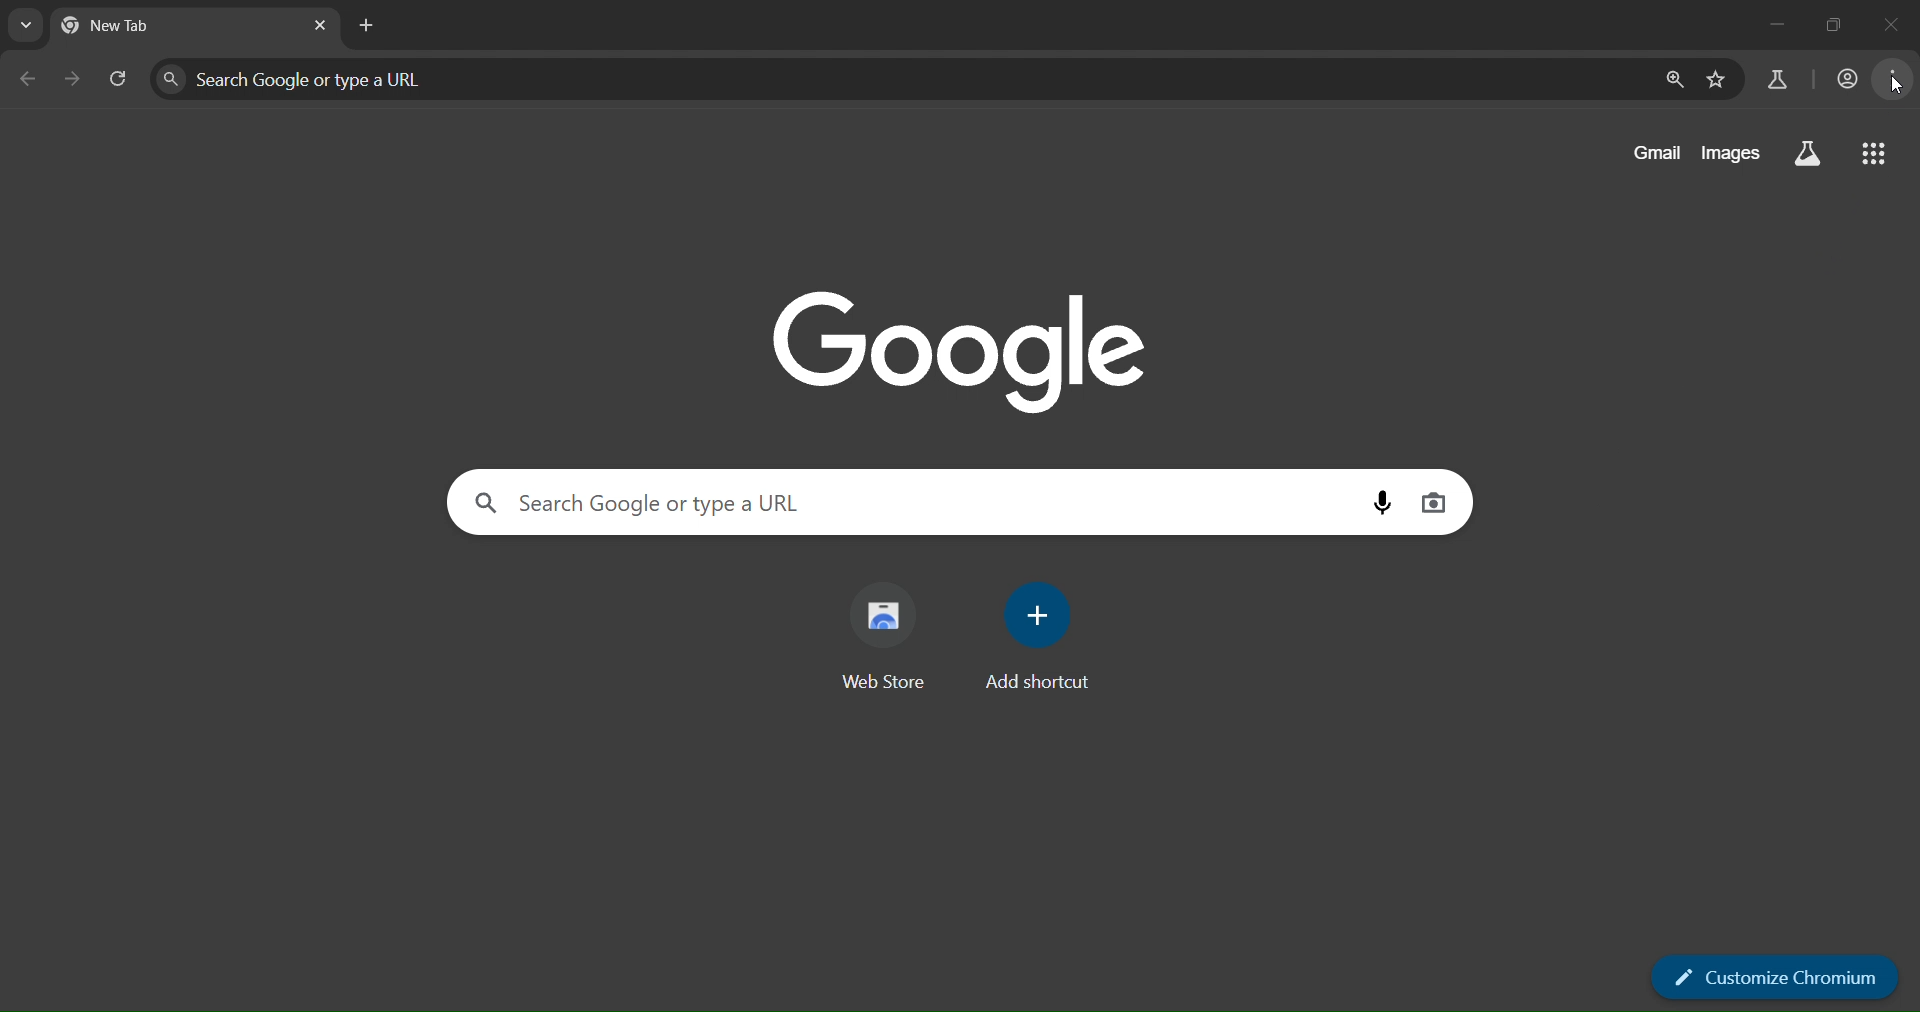 This screenshot has height=1012, width=1920. What do you see at coordinates (1896, 86) in the screenshot?
I see `cursor` at bounding box center [1896, 86].